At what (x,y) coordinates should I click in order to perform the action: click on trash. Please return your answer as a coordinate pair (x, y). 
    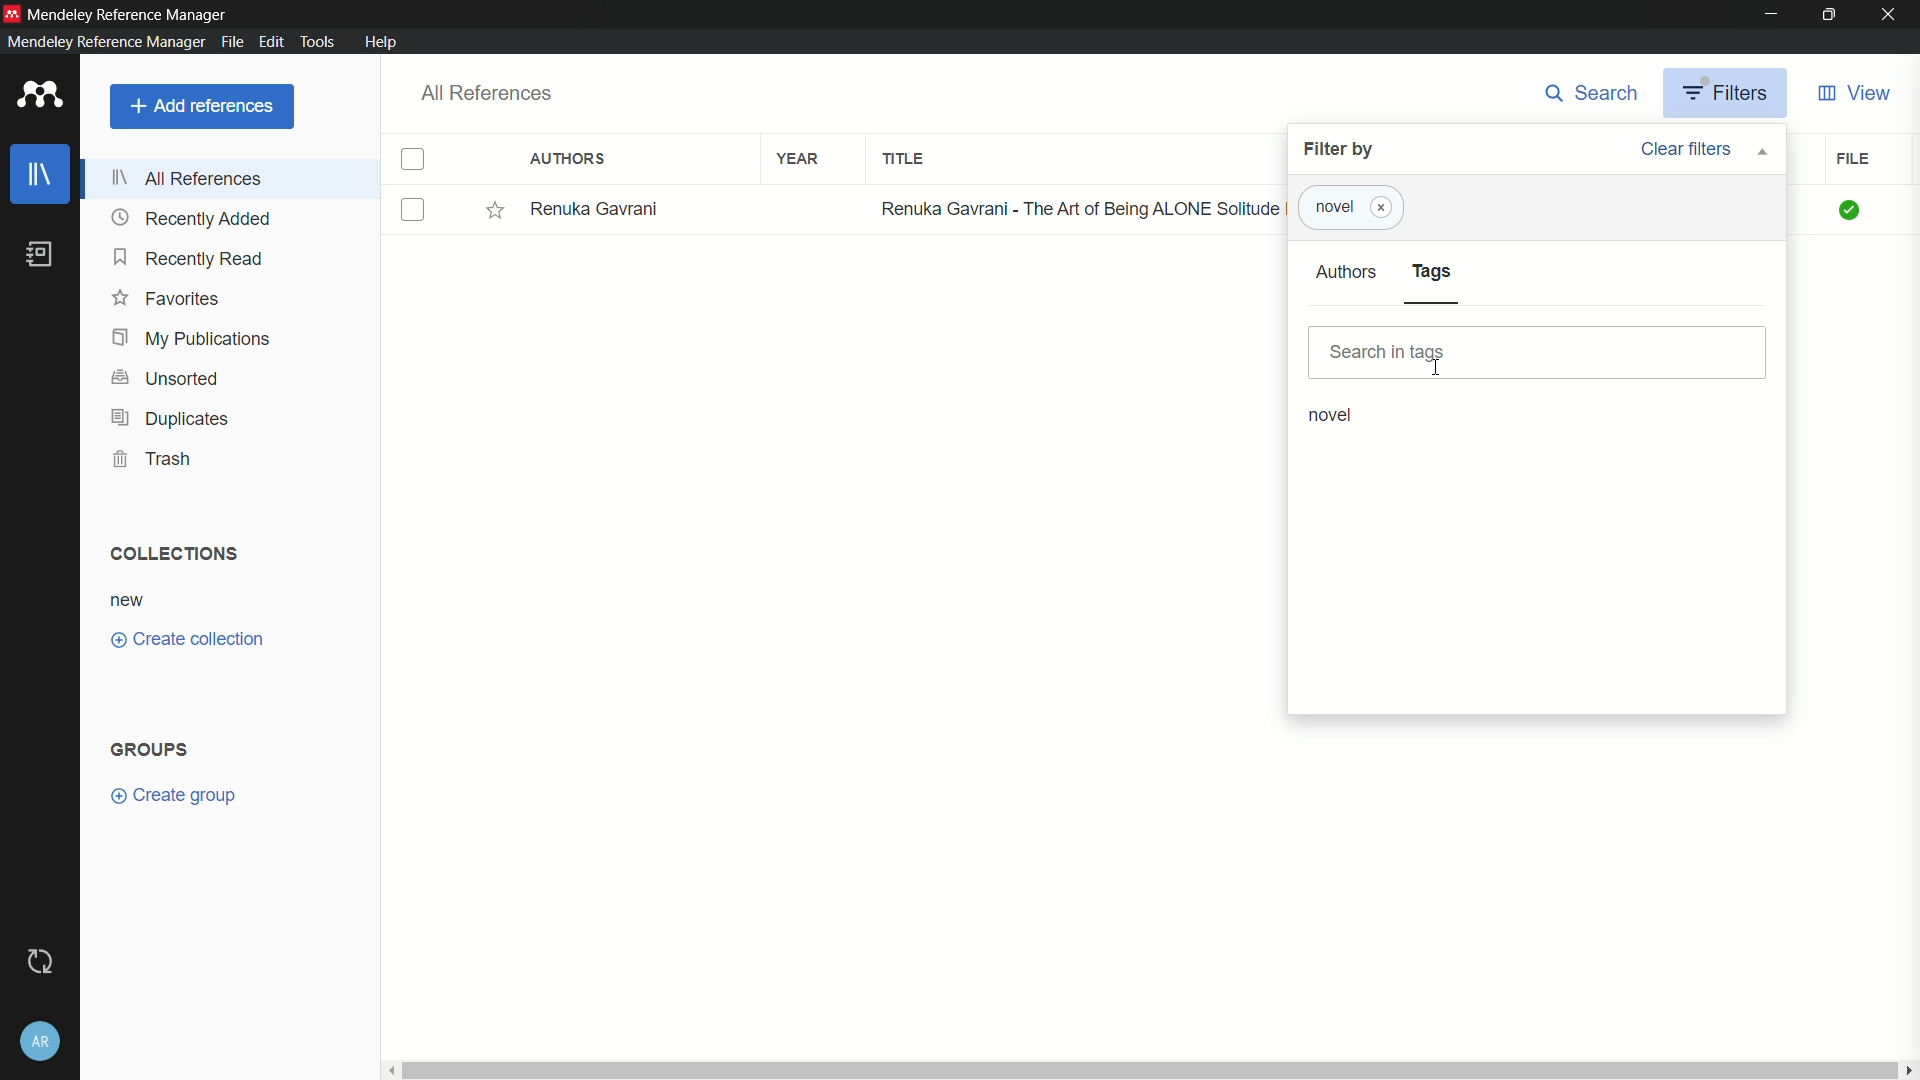
    Looking at the image, I should click on (151, 458).